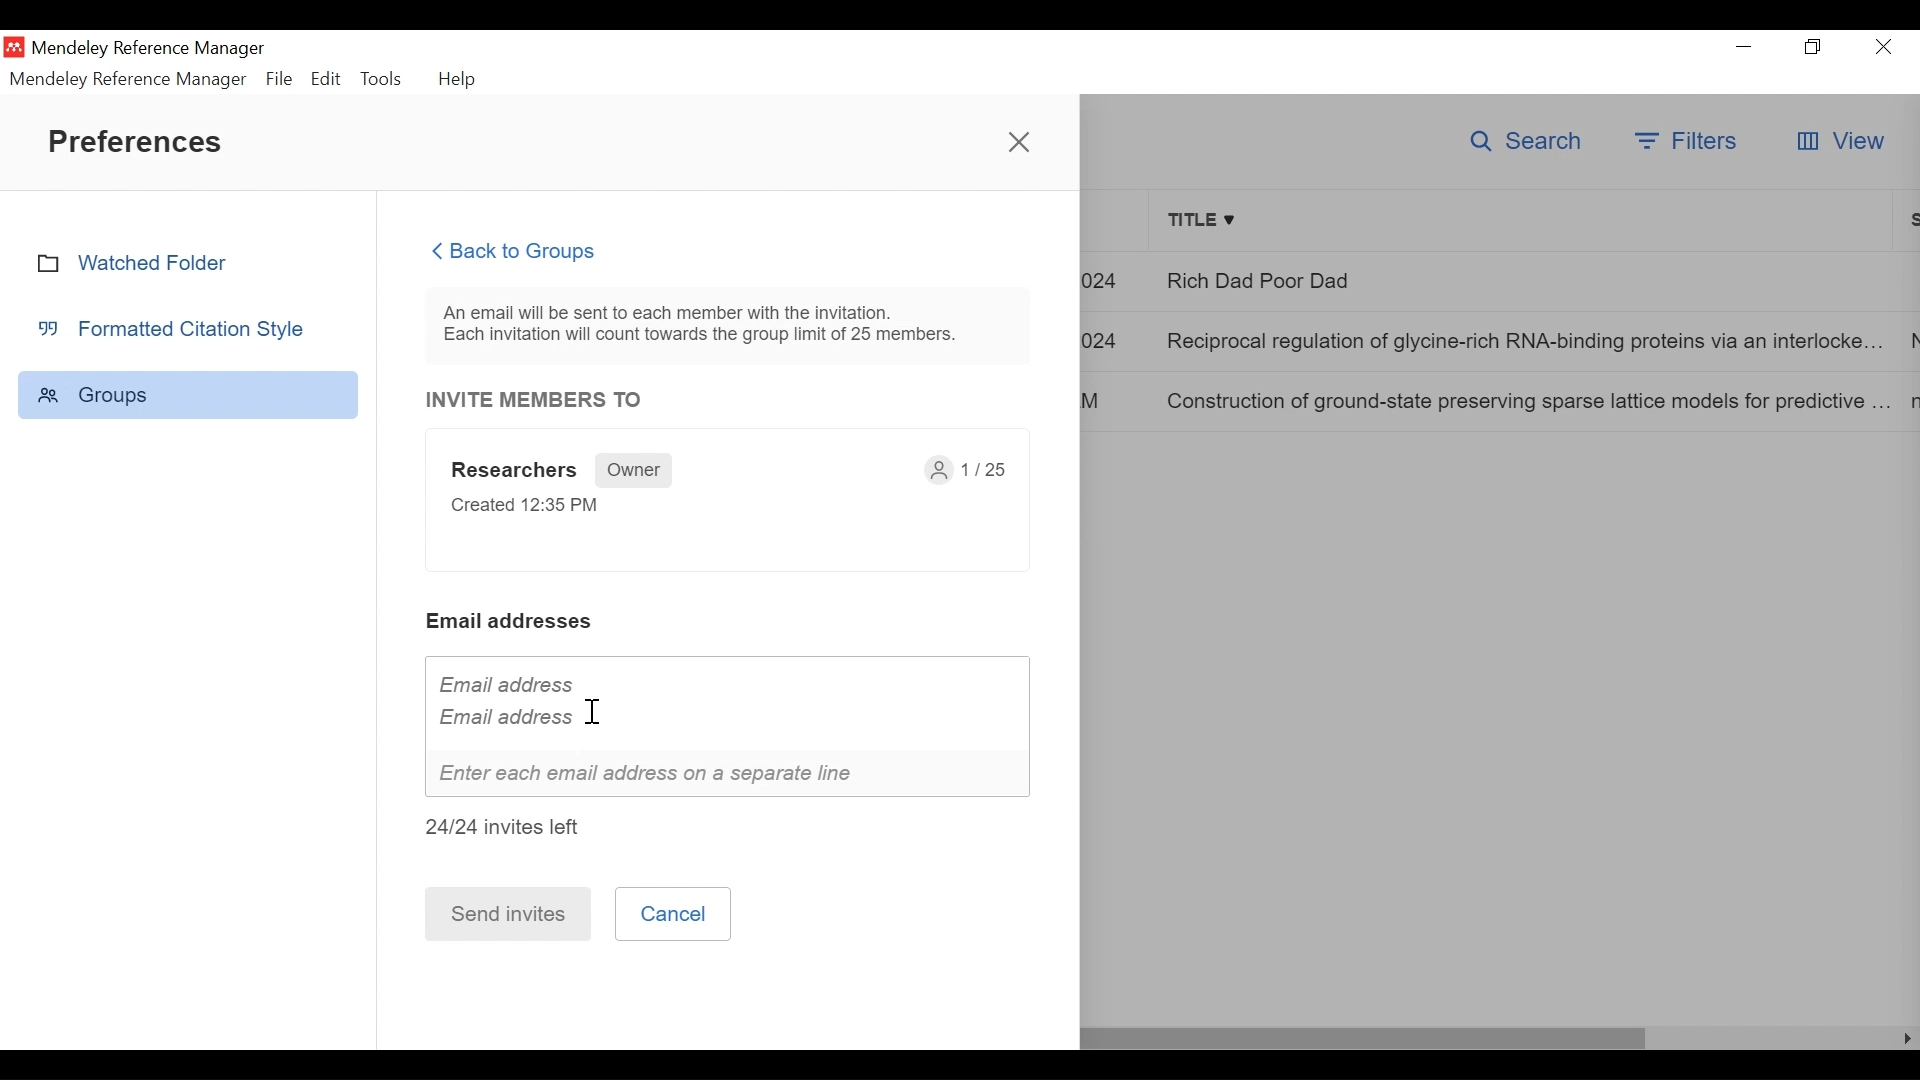 Image resolution: width=1920 pixels, height=1080 pixels. I want to click on Reciprocal regulation of glycine-rich RNA-binding proteins via an interlocked.., so click(1528, 339).